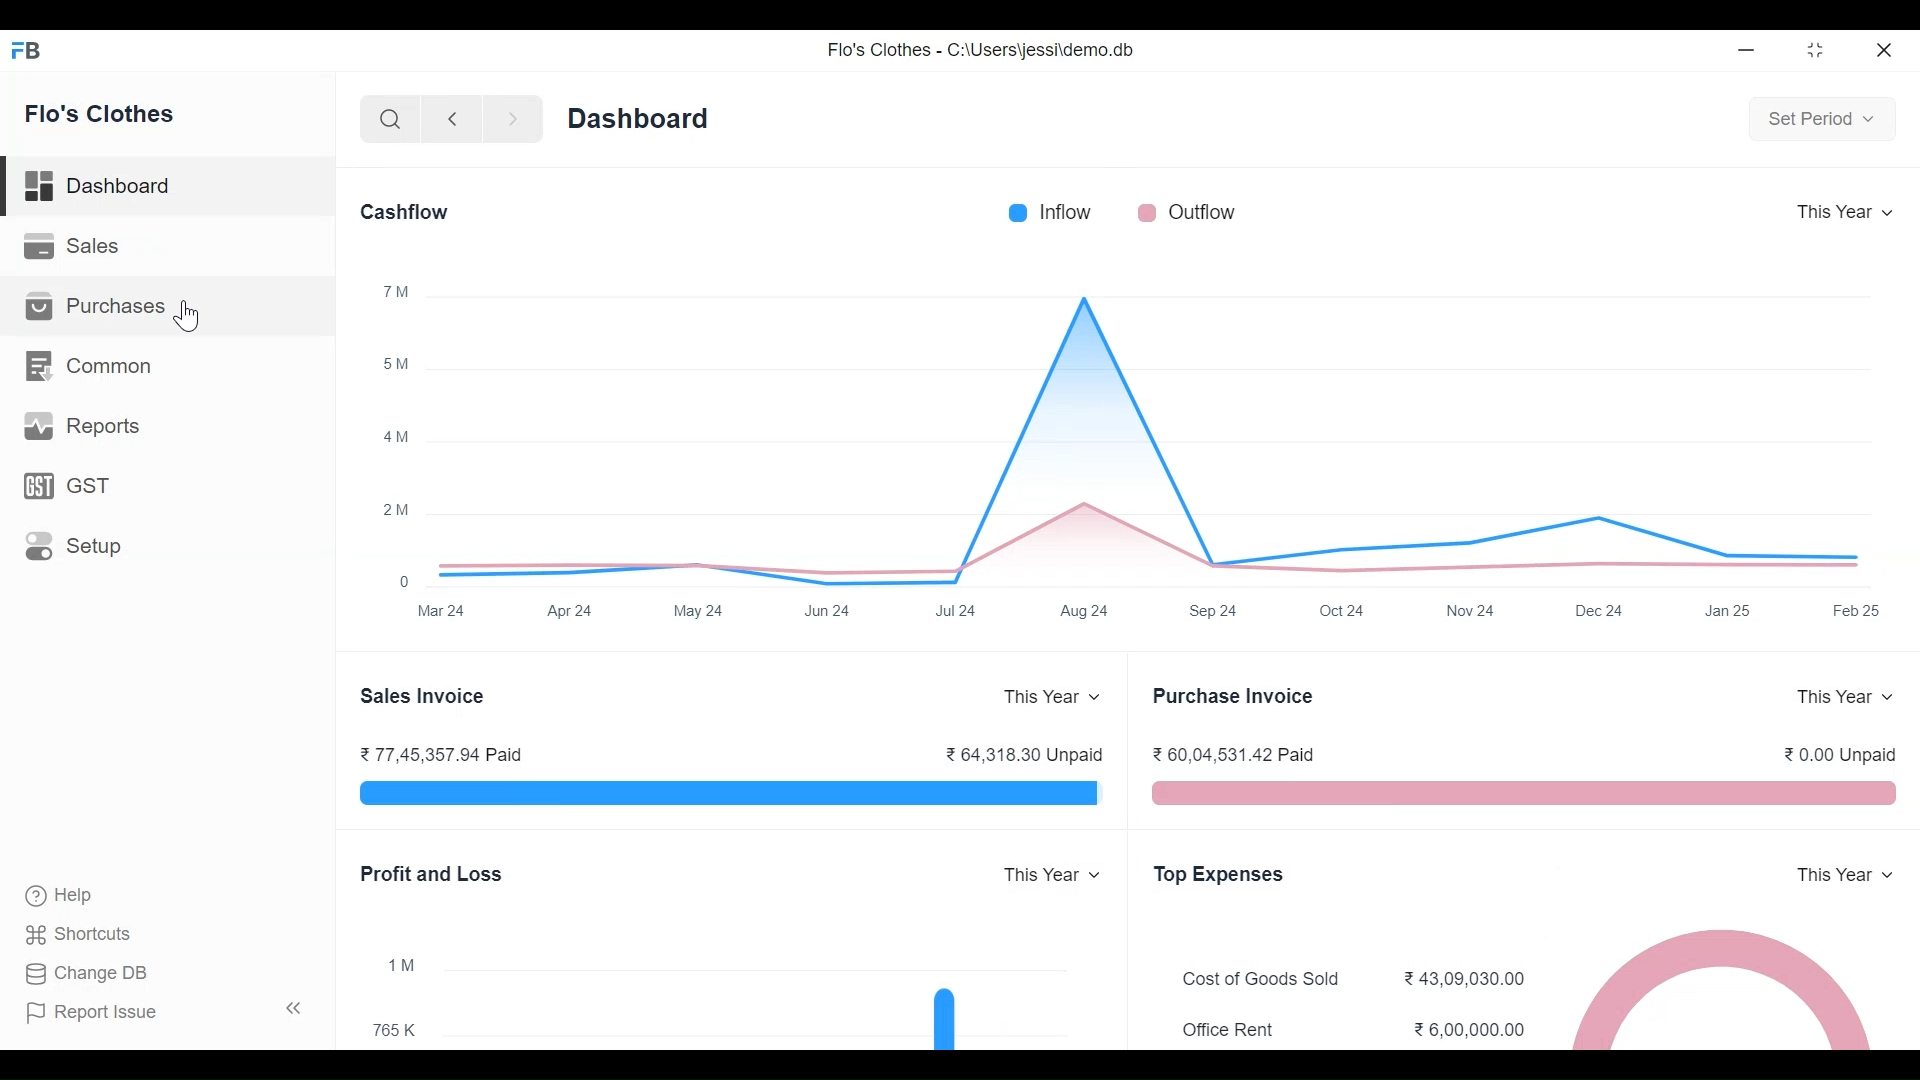 This screenshot has width=1920, height=1080. I want to click on Profit and Loss, so click(432, 874).